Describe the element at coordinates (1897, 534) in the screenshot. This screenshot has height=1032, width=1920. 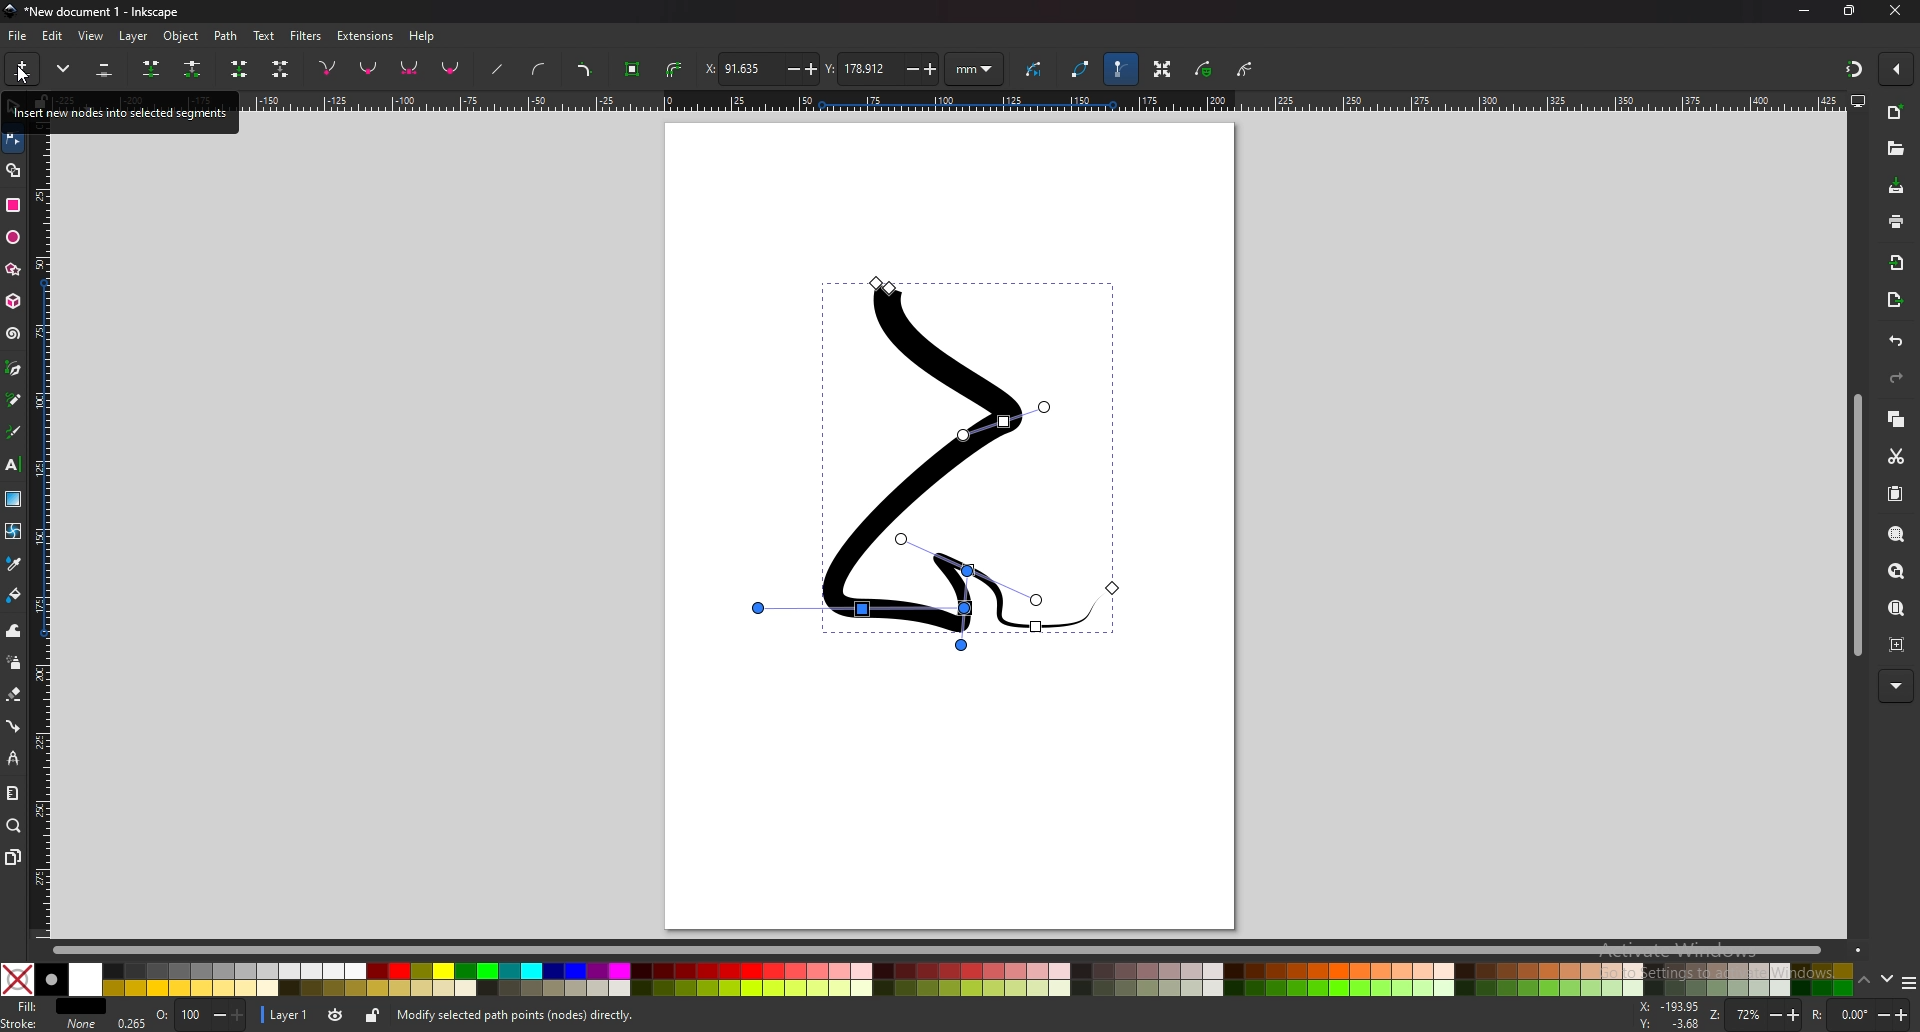
I see `zoom selection` at that location.